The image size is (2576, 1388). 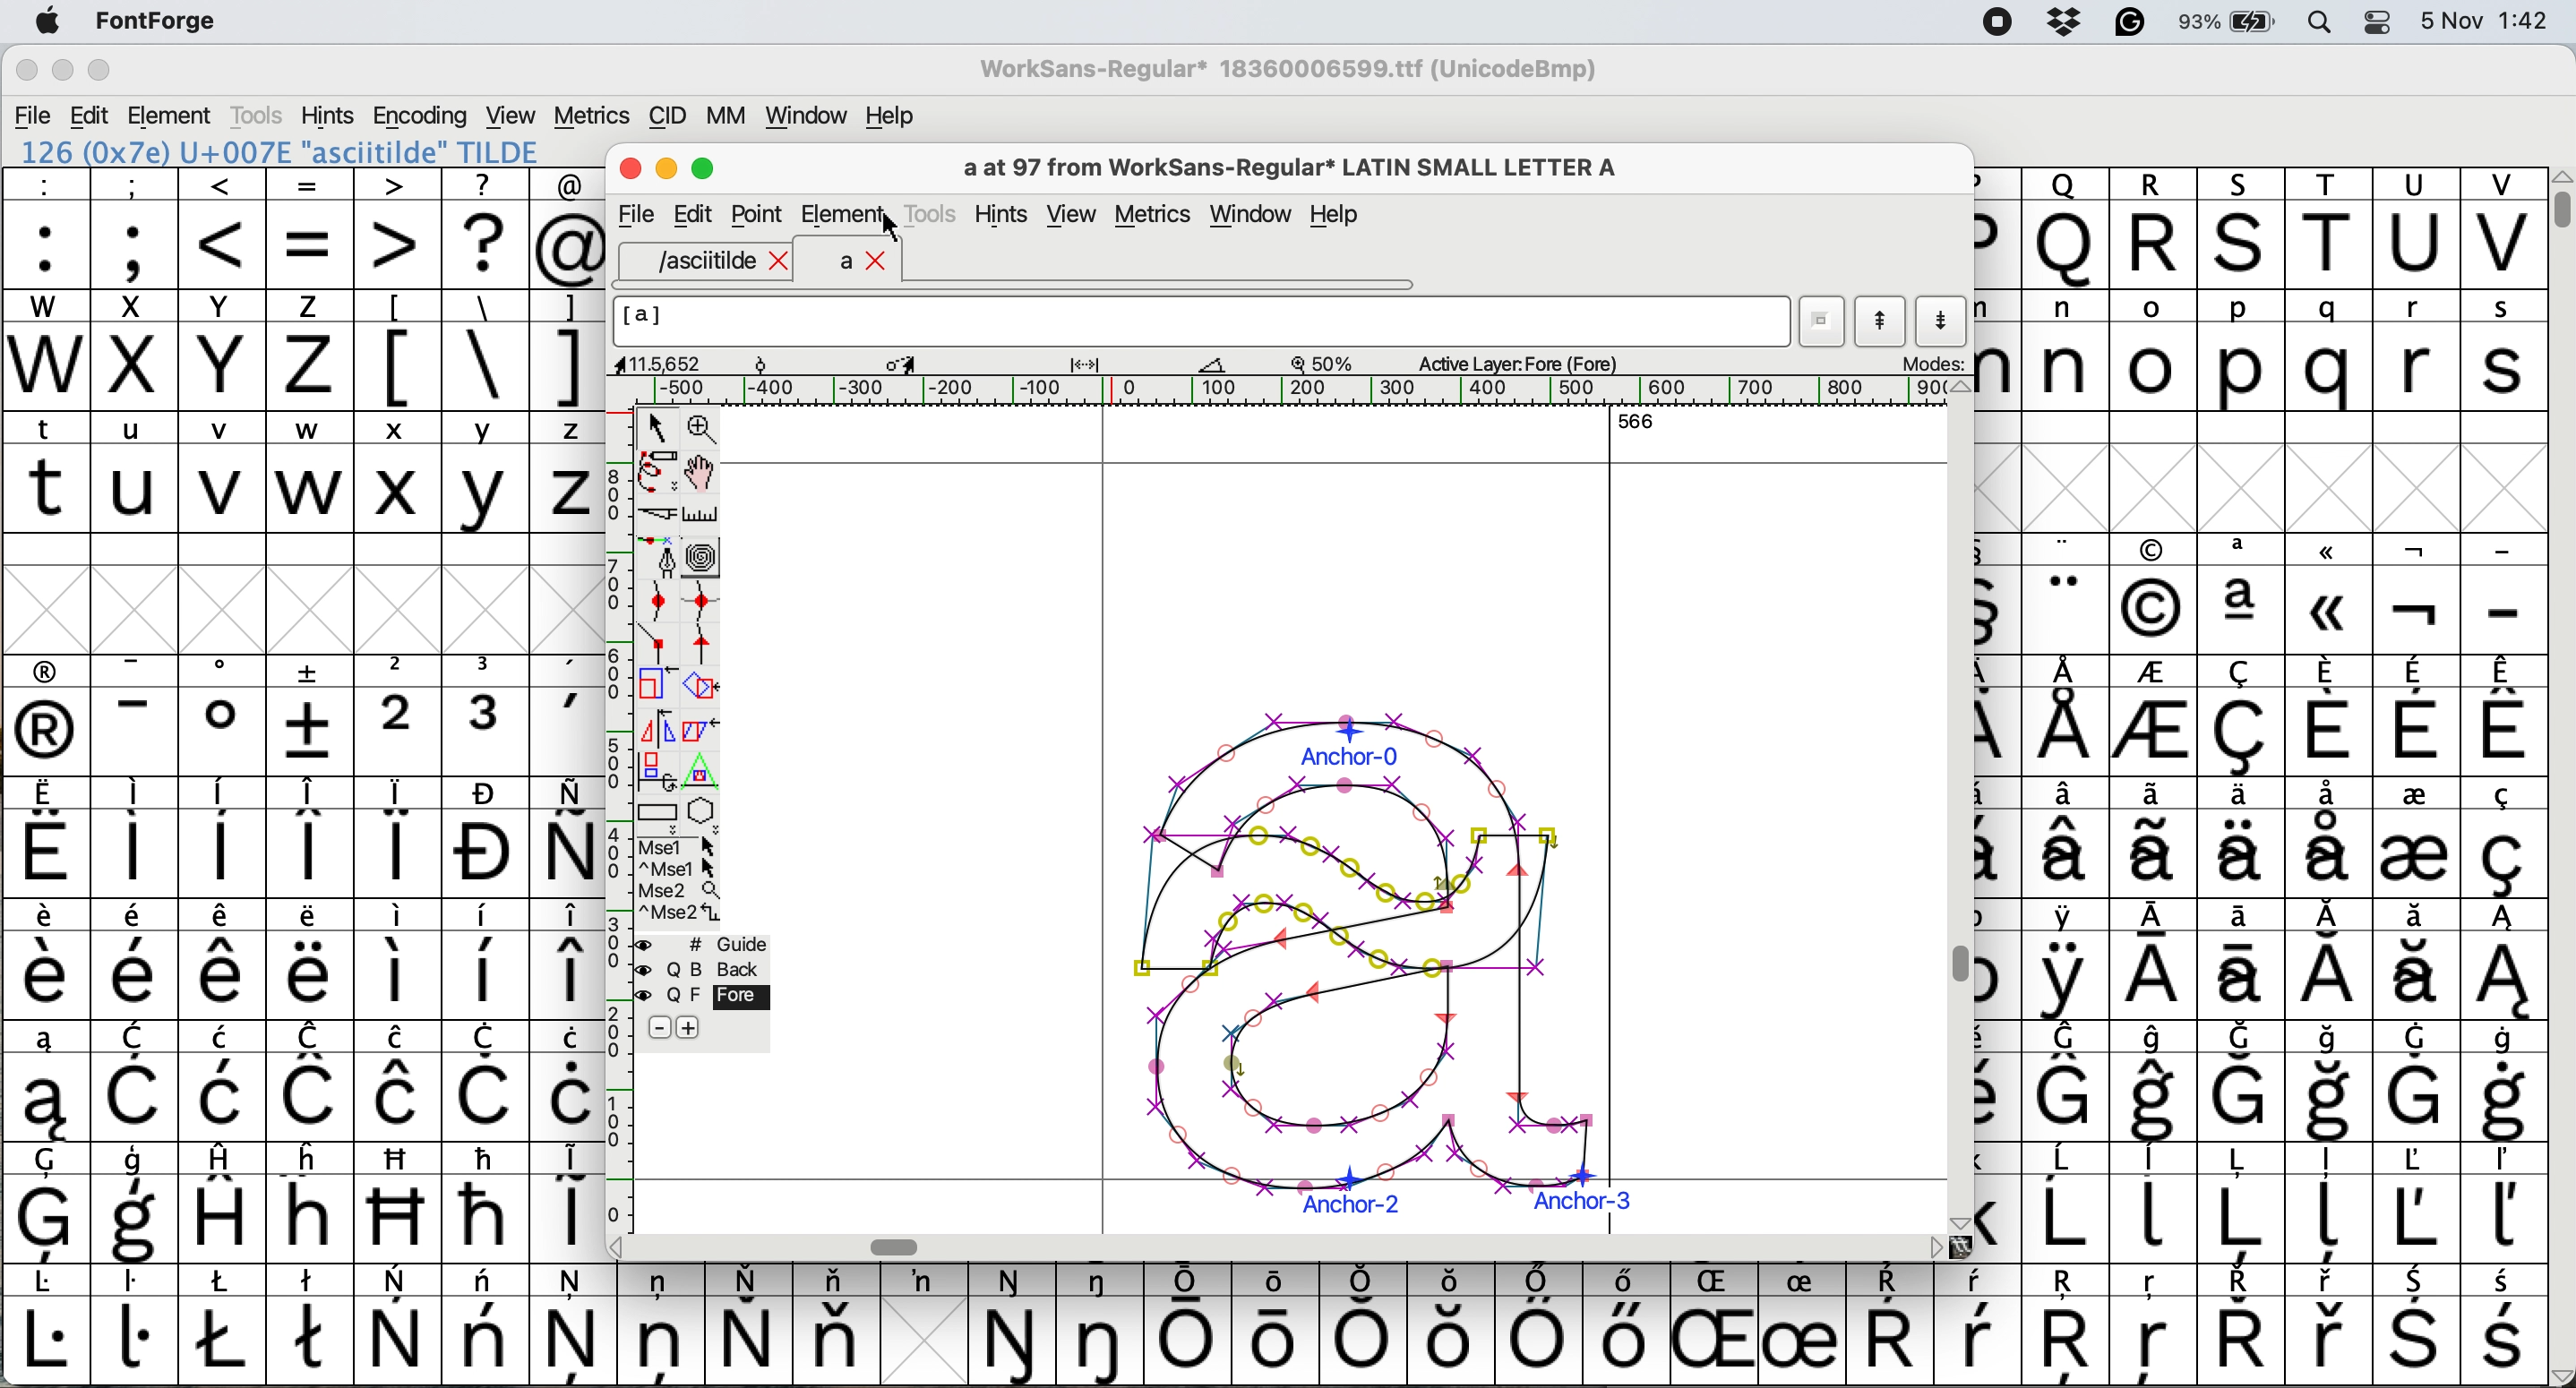 I want to click on WorkSans-Regular 18360006599.ttf (UnicodeBmp), so click(x=1289, y=73).